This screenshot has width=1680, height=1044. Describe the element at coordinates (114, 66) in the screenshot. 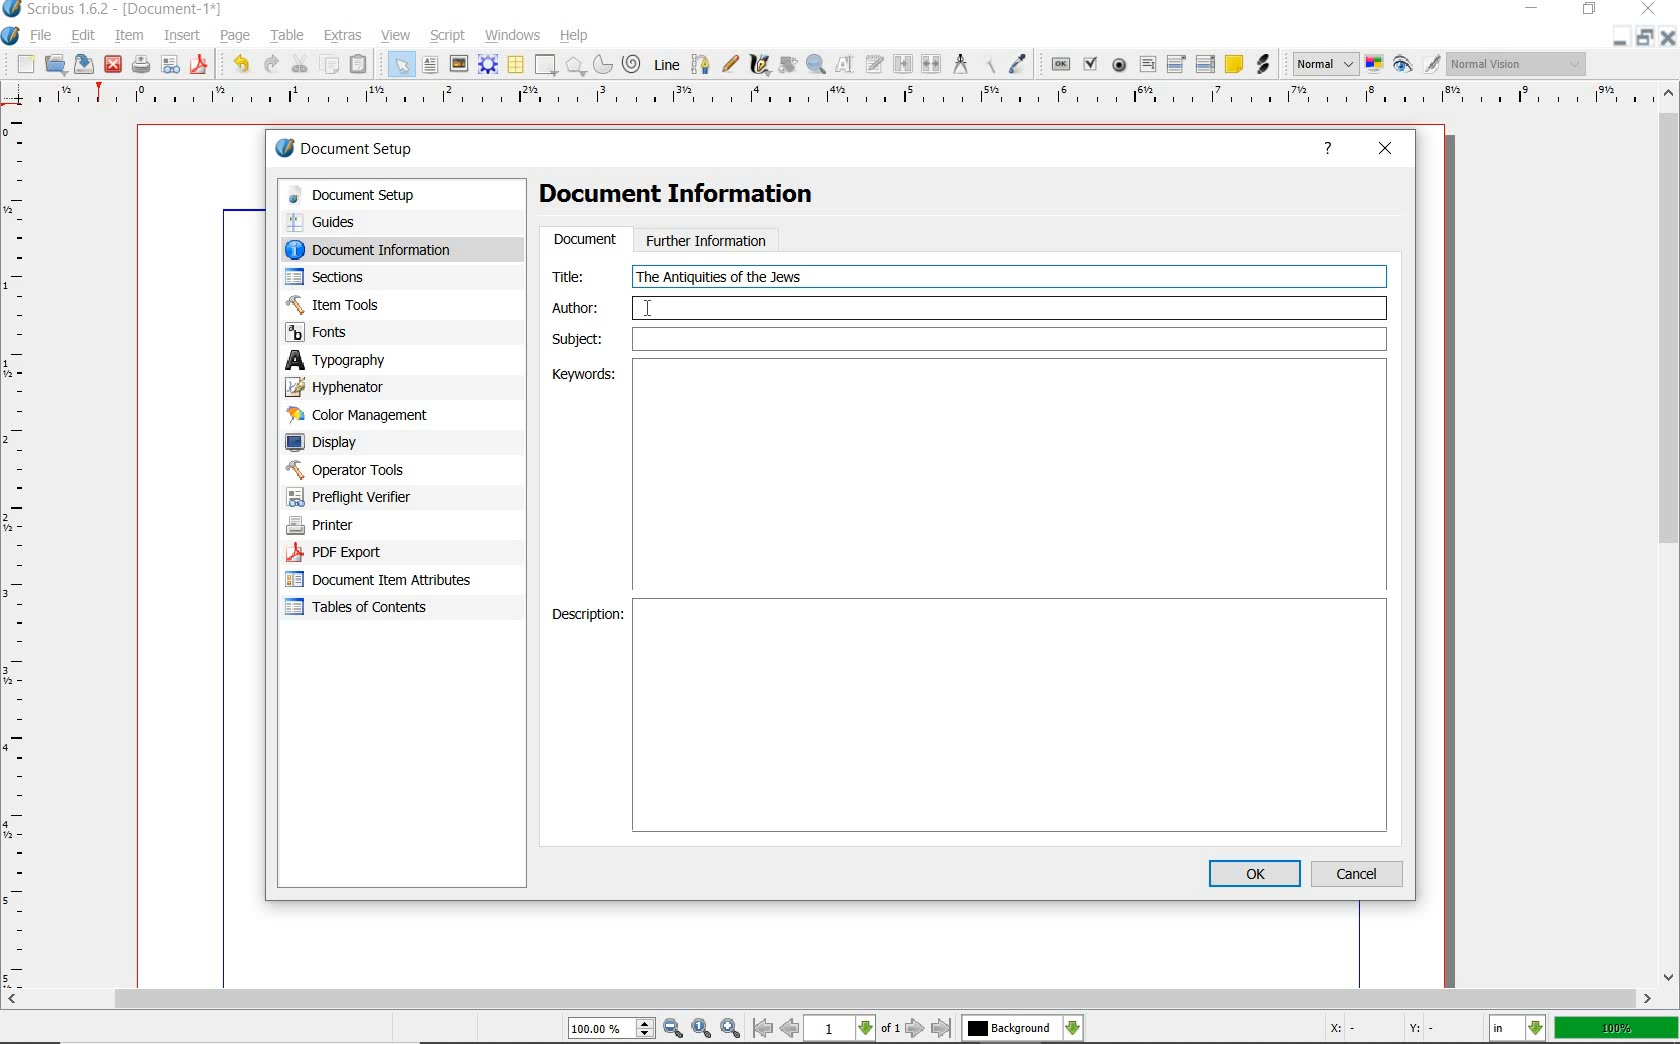

I see `close` at that location.